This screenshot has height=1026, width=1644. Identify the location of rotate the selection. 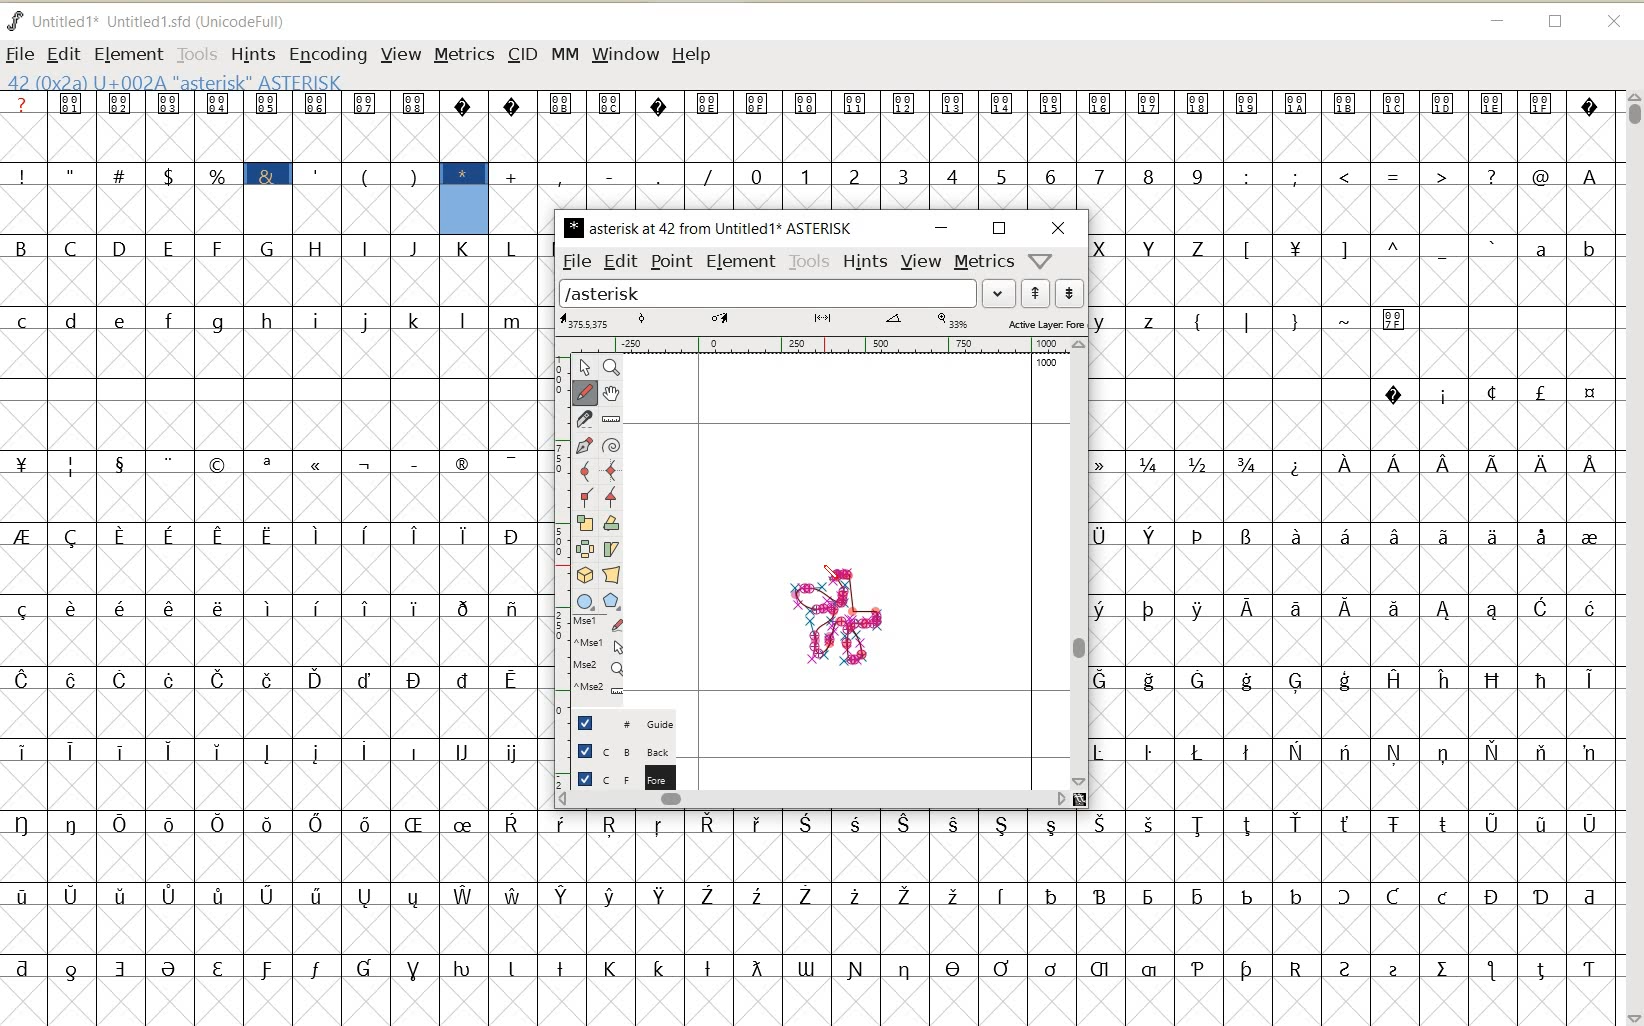
(611, 525).